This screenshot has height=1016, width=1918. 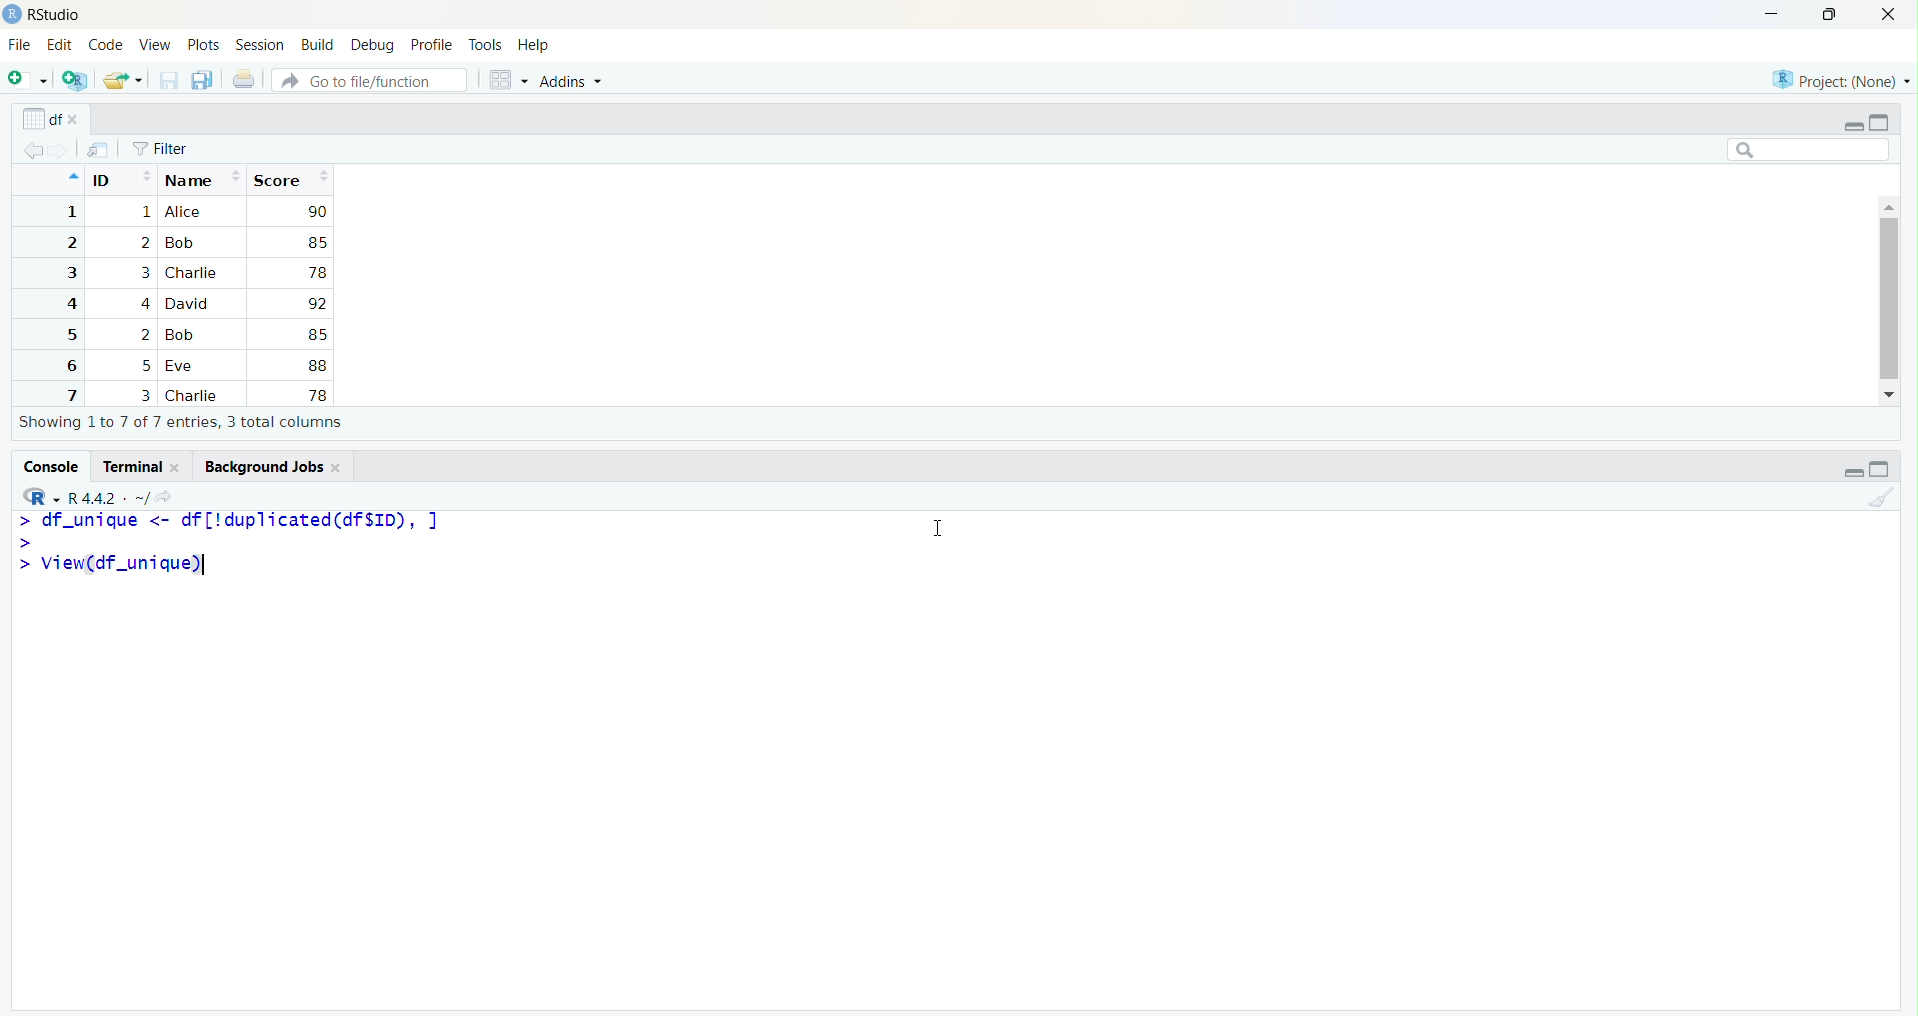 I want to click on Eve, so click(x=184, y=367).